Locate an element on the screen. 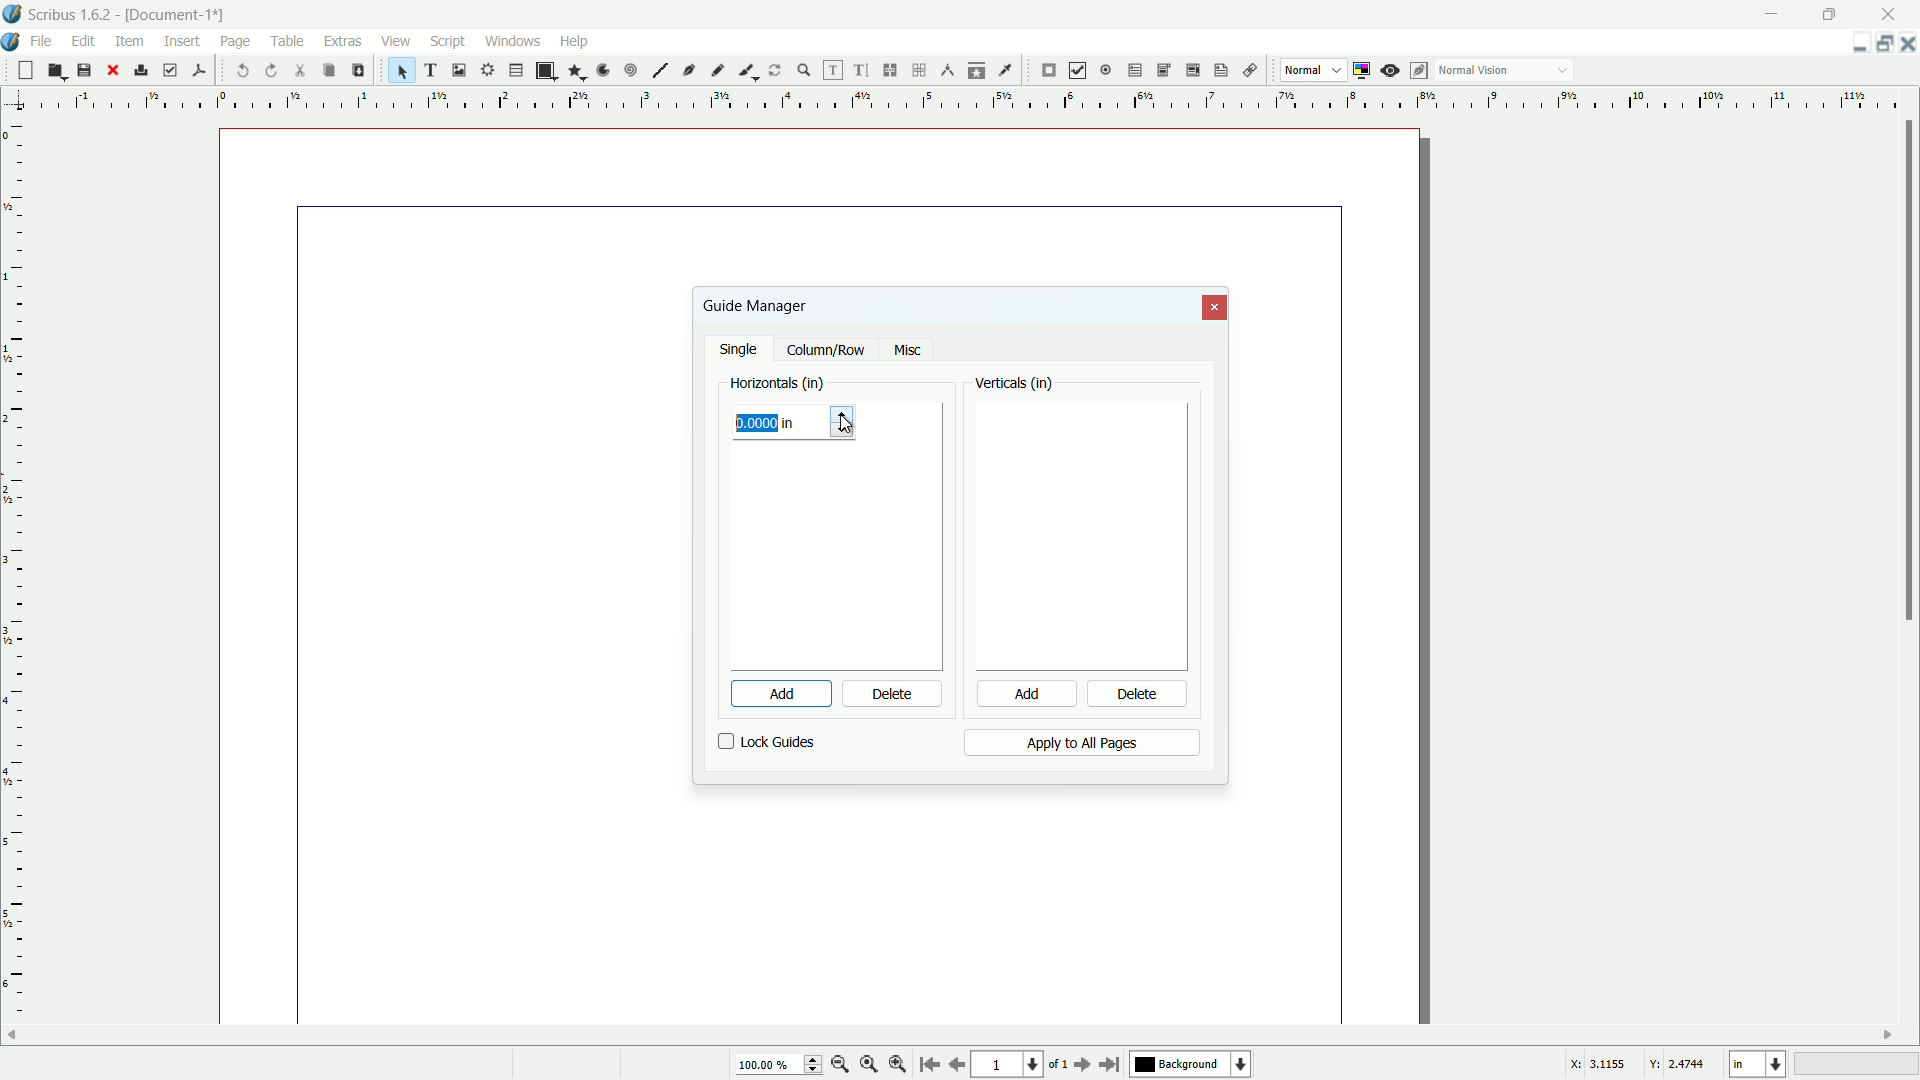  minimize is located at coordinates (1773, 13).